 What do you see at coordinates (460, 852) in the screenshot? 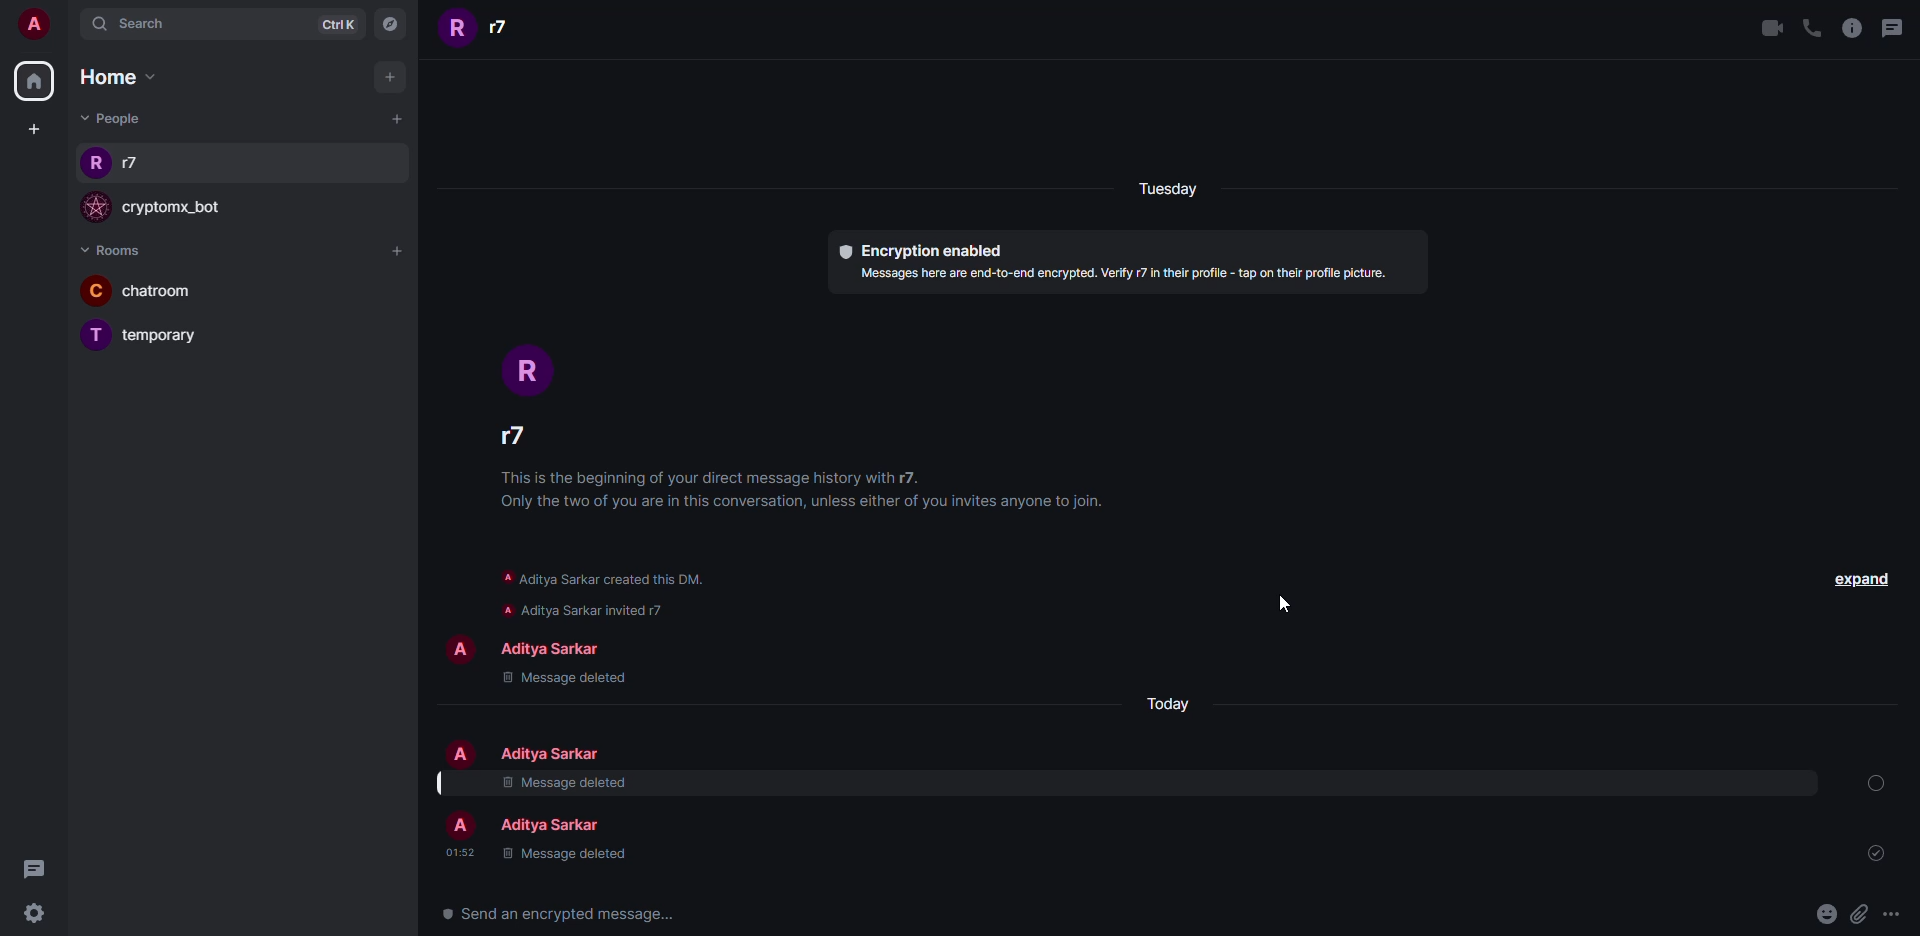
I see `time` at bounding box center [460, 852].